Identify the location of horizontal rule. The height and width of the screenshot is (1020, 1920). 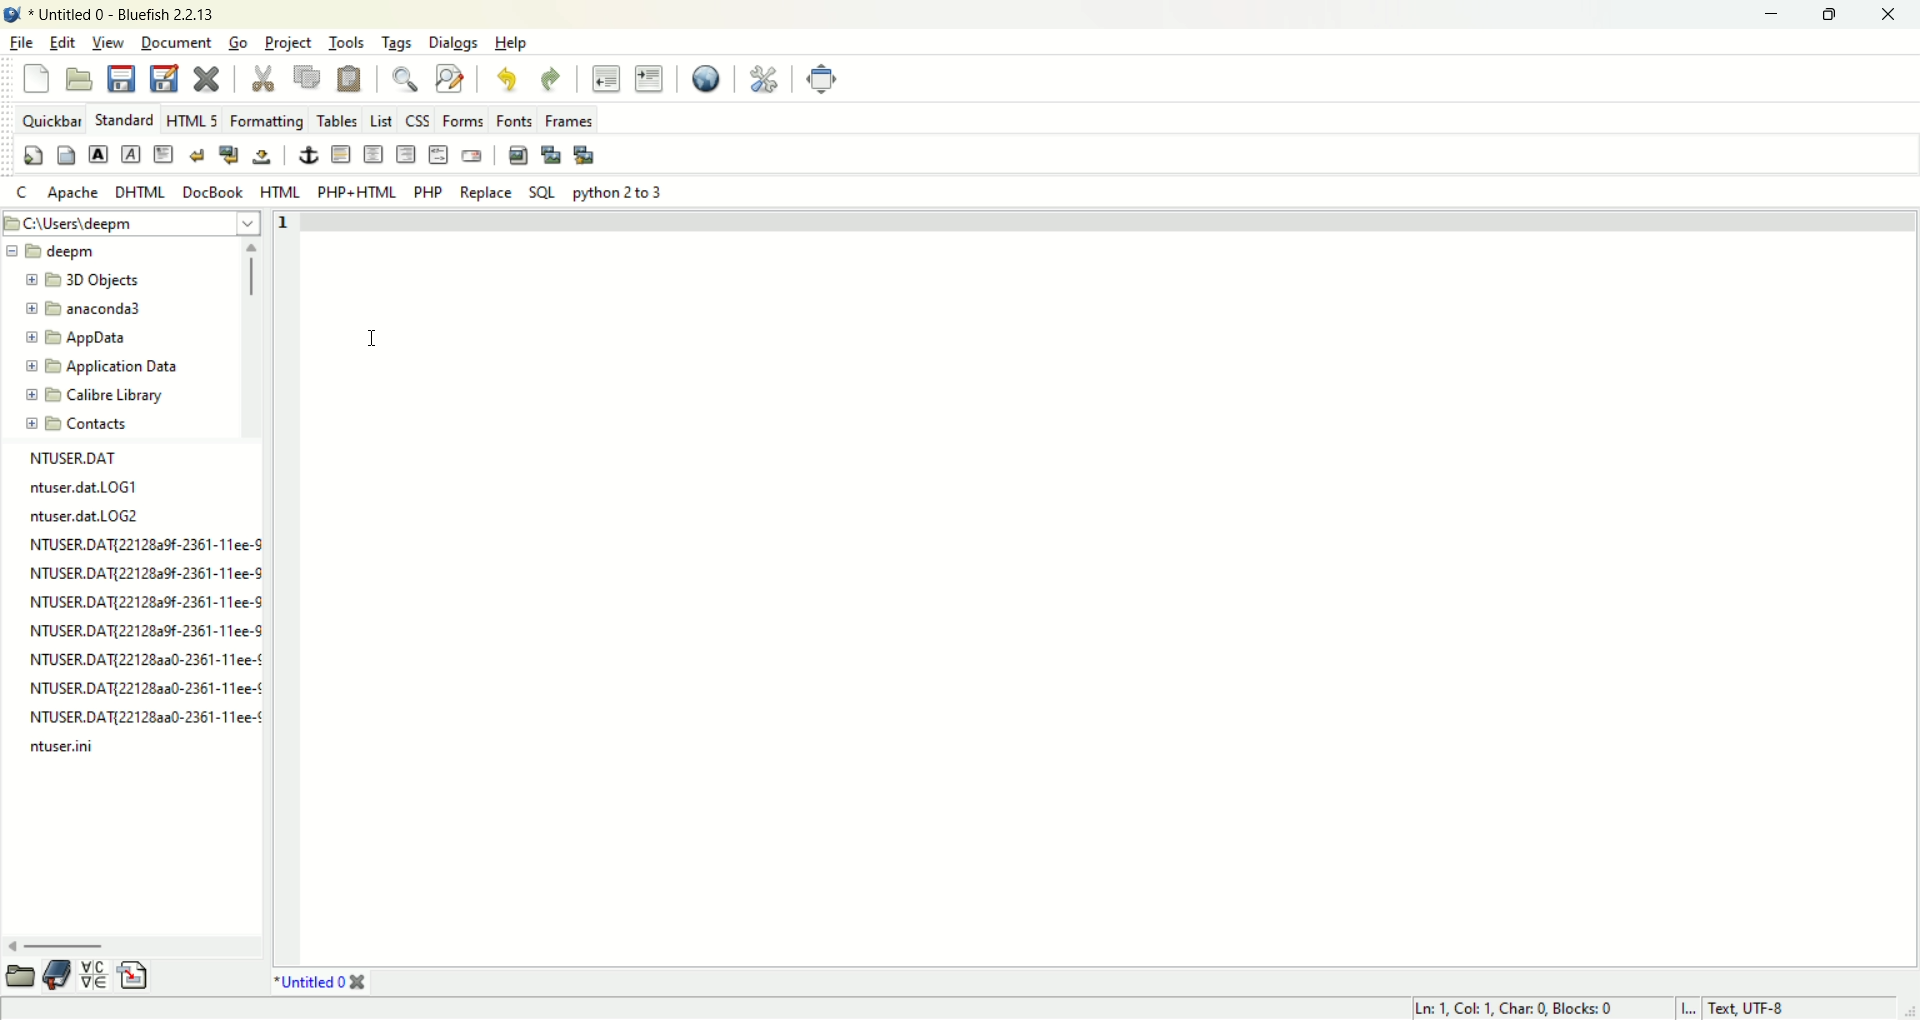
(341, 155).